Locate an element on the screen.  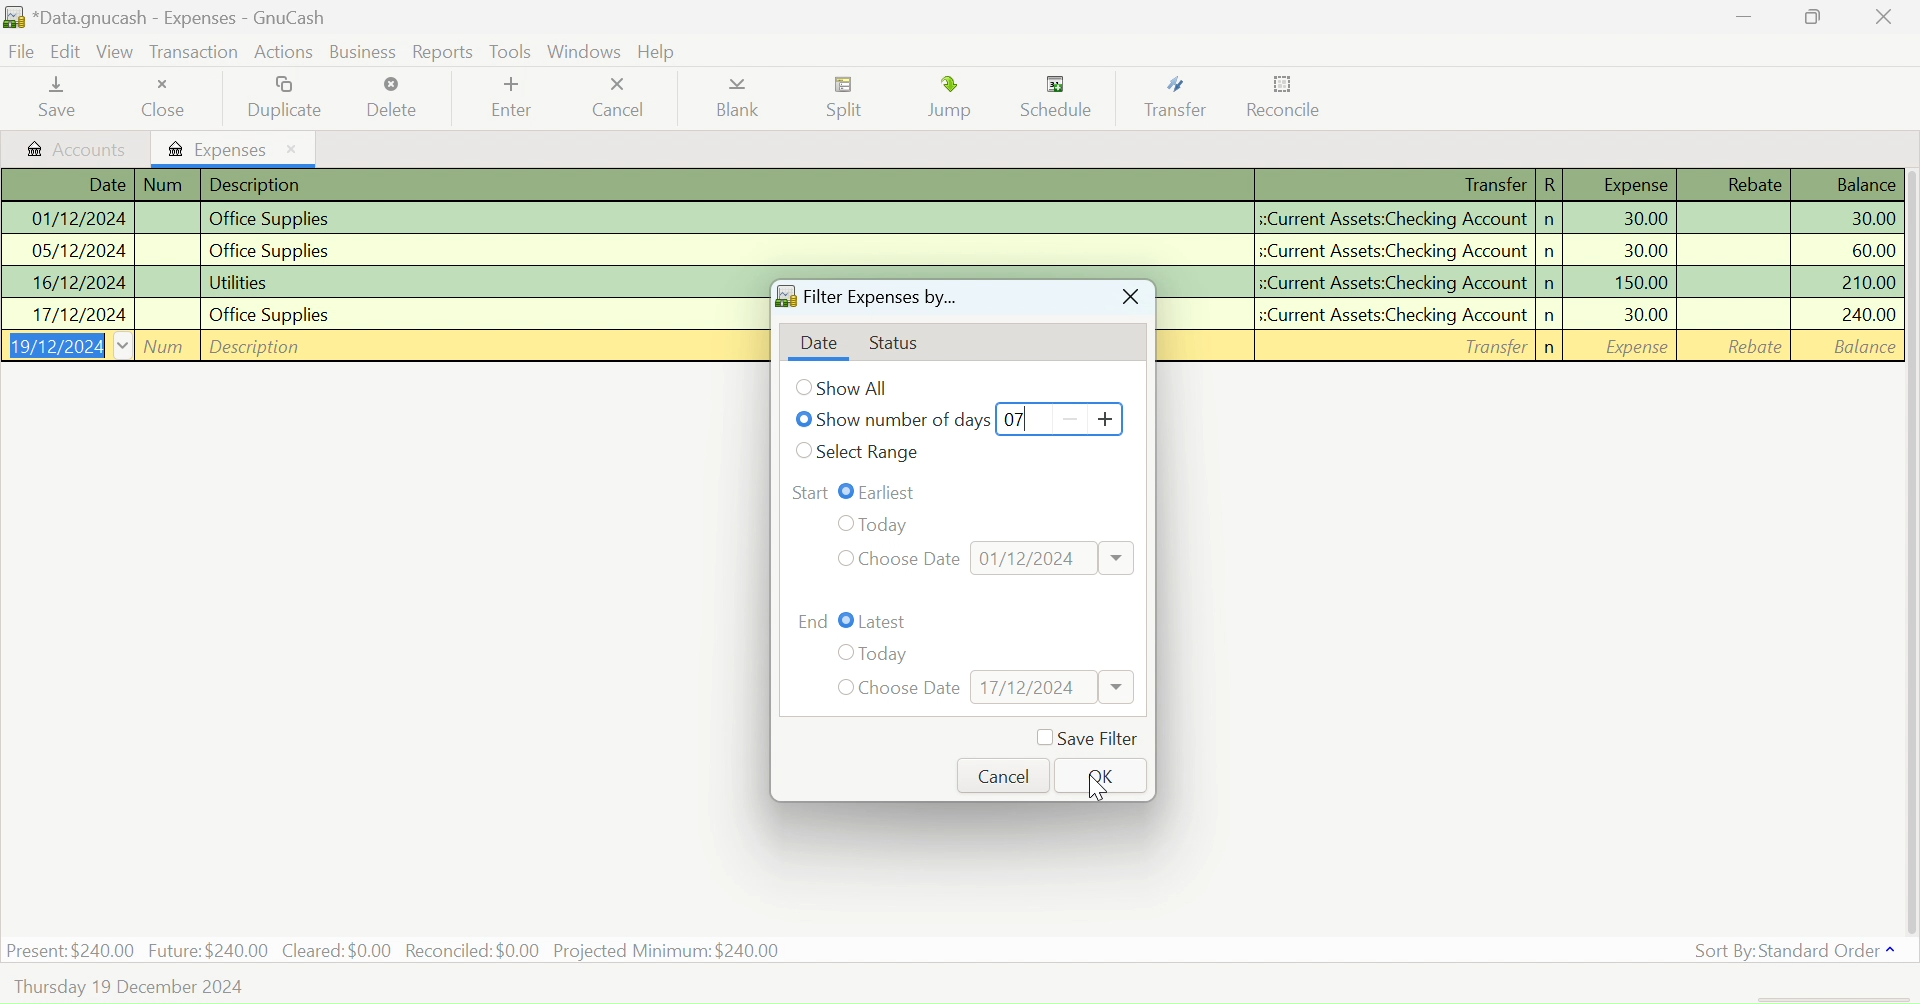
Utilities Transaction is located at coordinates (382, 283).